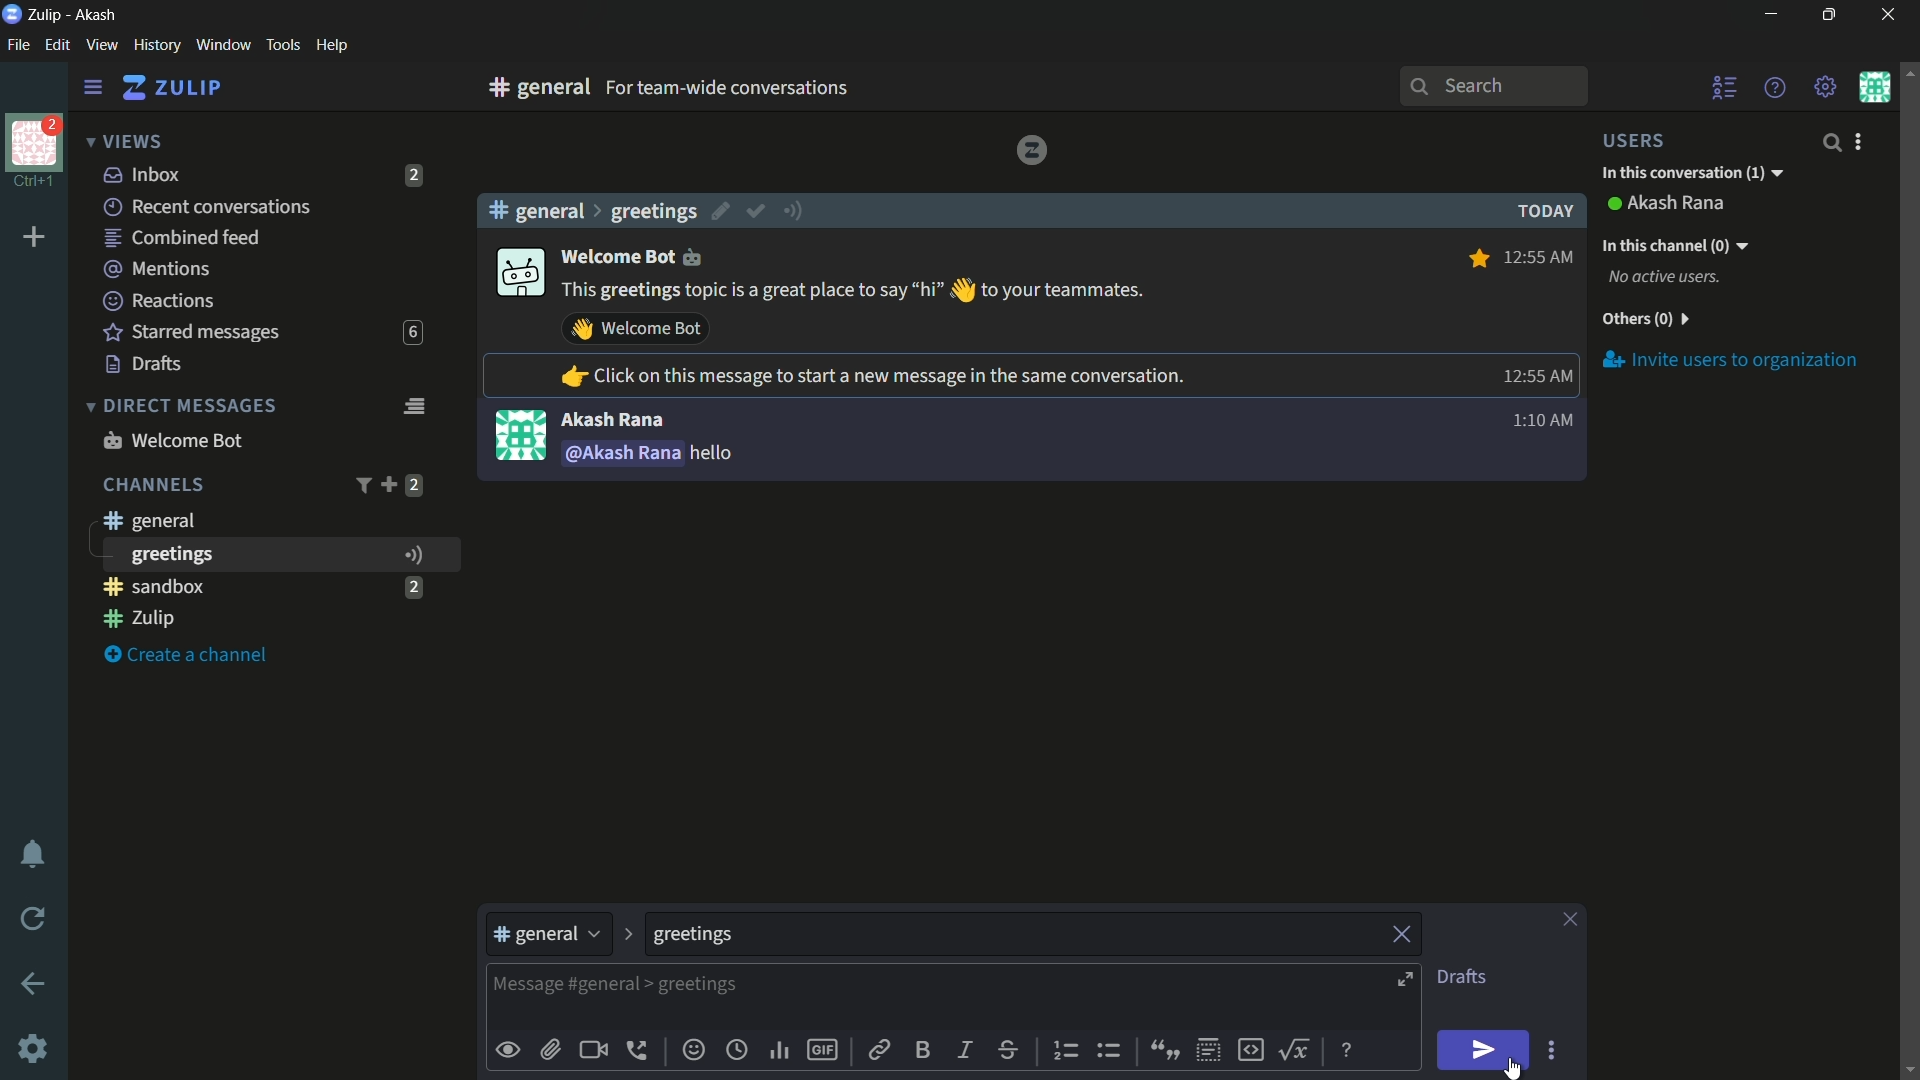  What do you see at coordinates (361, 485) in the screenshot?
I see `filter channels` at bounding box center [361, 485].